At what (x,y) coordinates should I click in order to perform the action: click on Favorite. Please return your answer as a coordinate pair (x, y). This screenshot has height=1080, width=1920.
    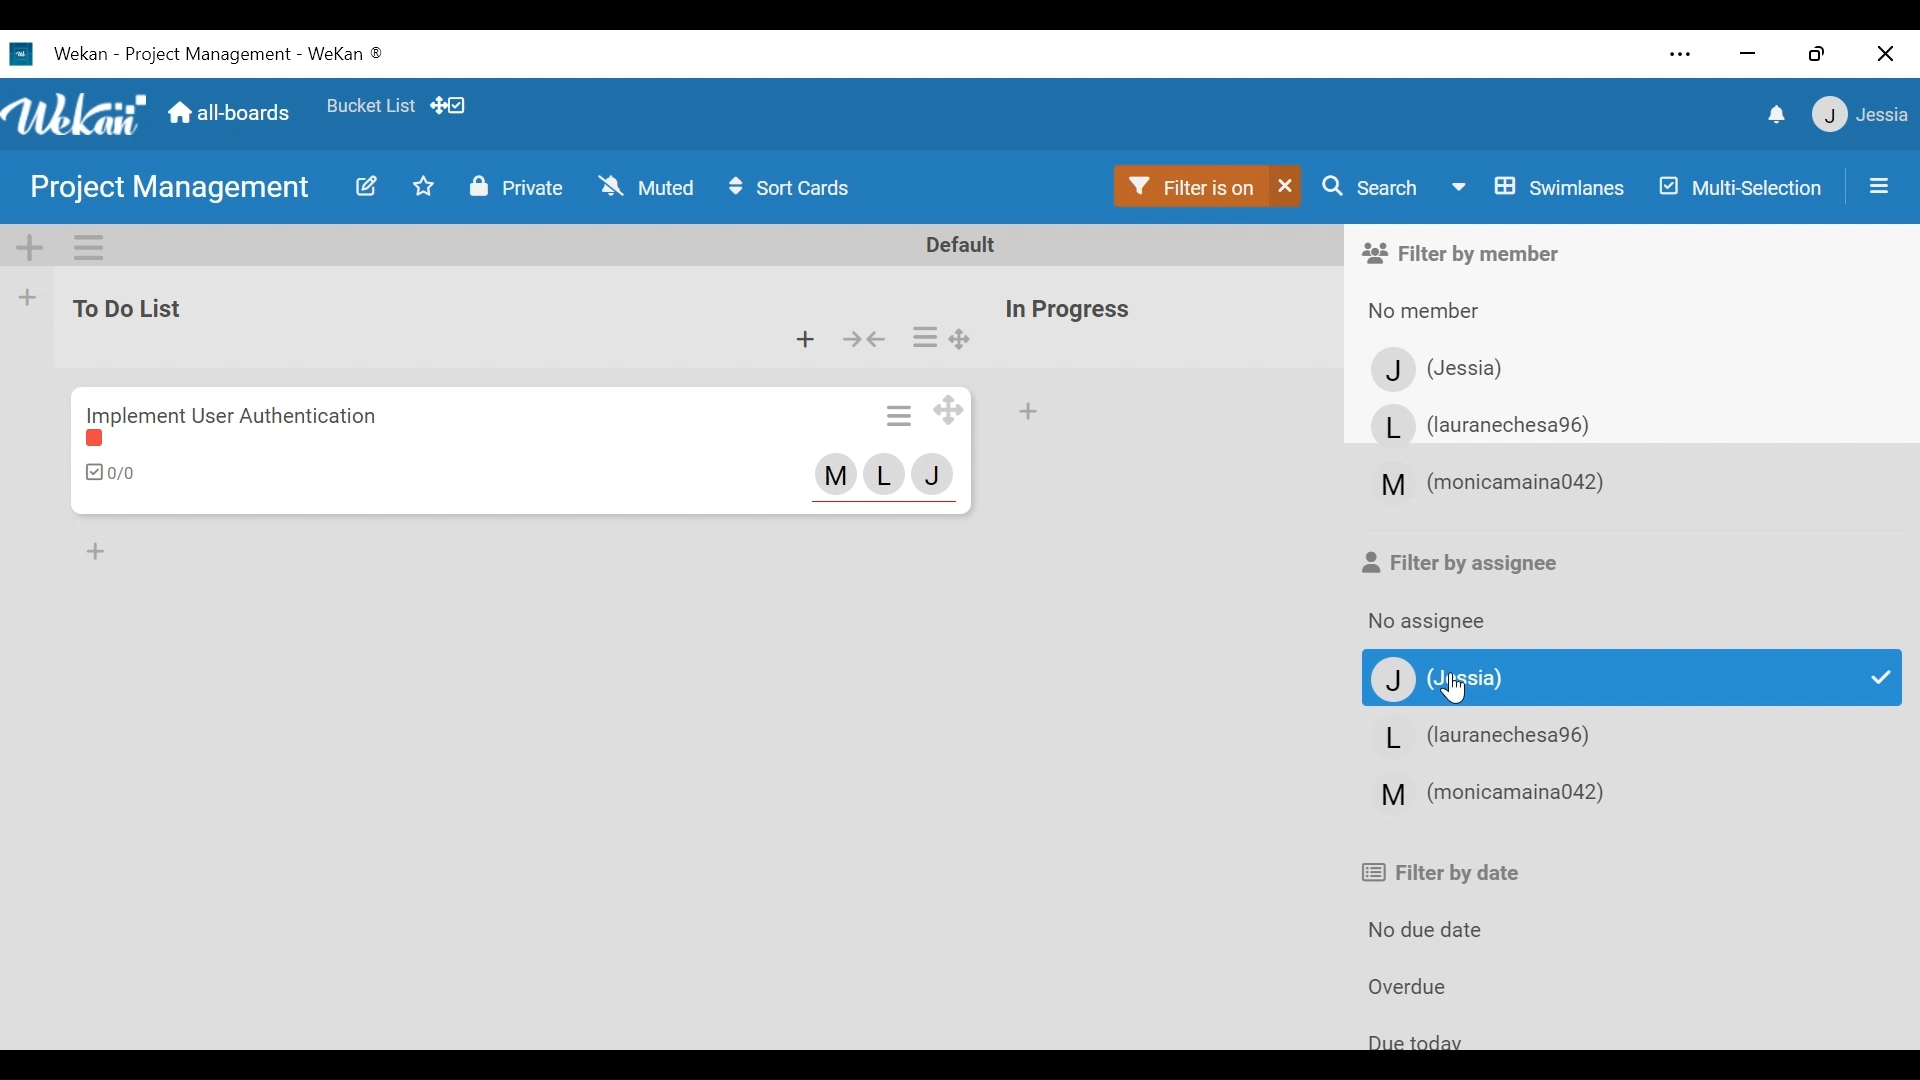
    Looking at the image, I should click on (369, 106).